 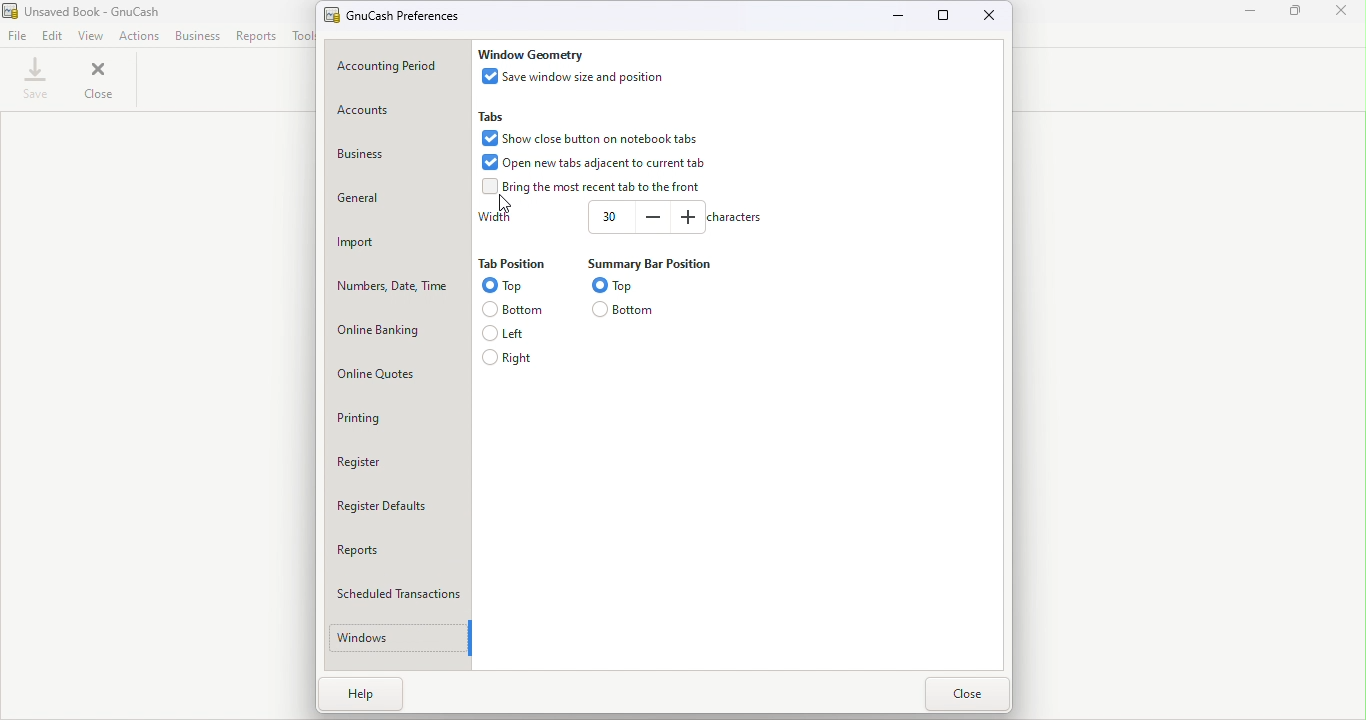 I want to click on File, so click(x=17, y=36).